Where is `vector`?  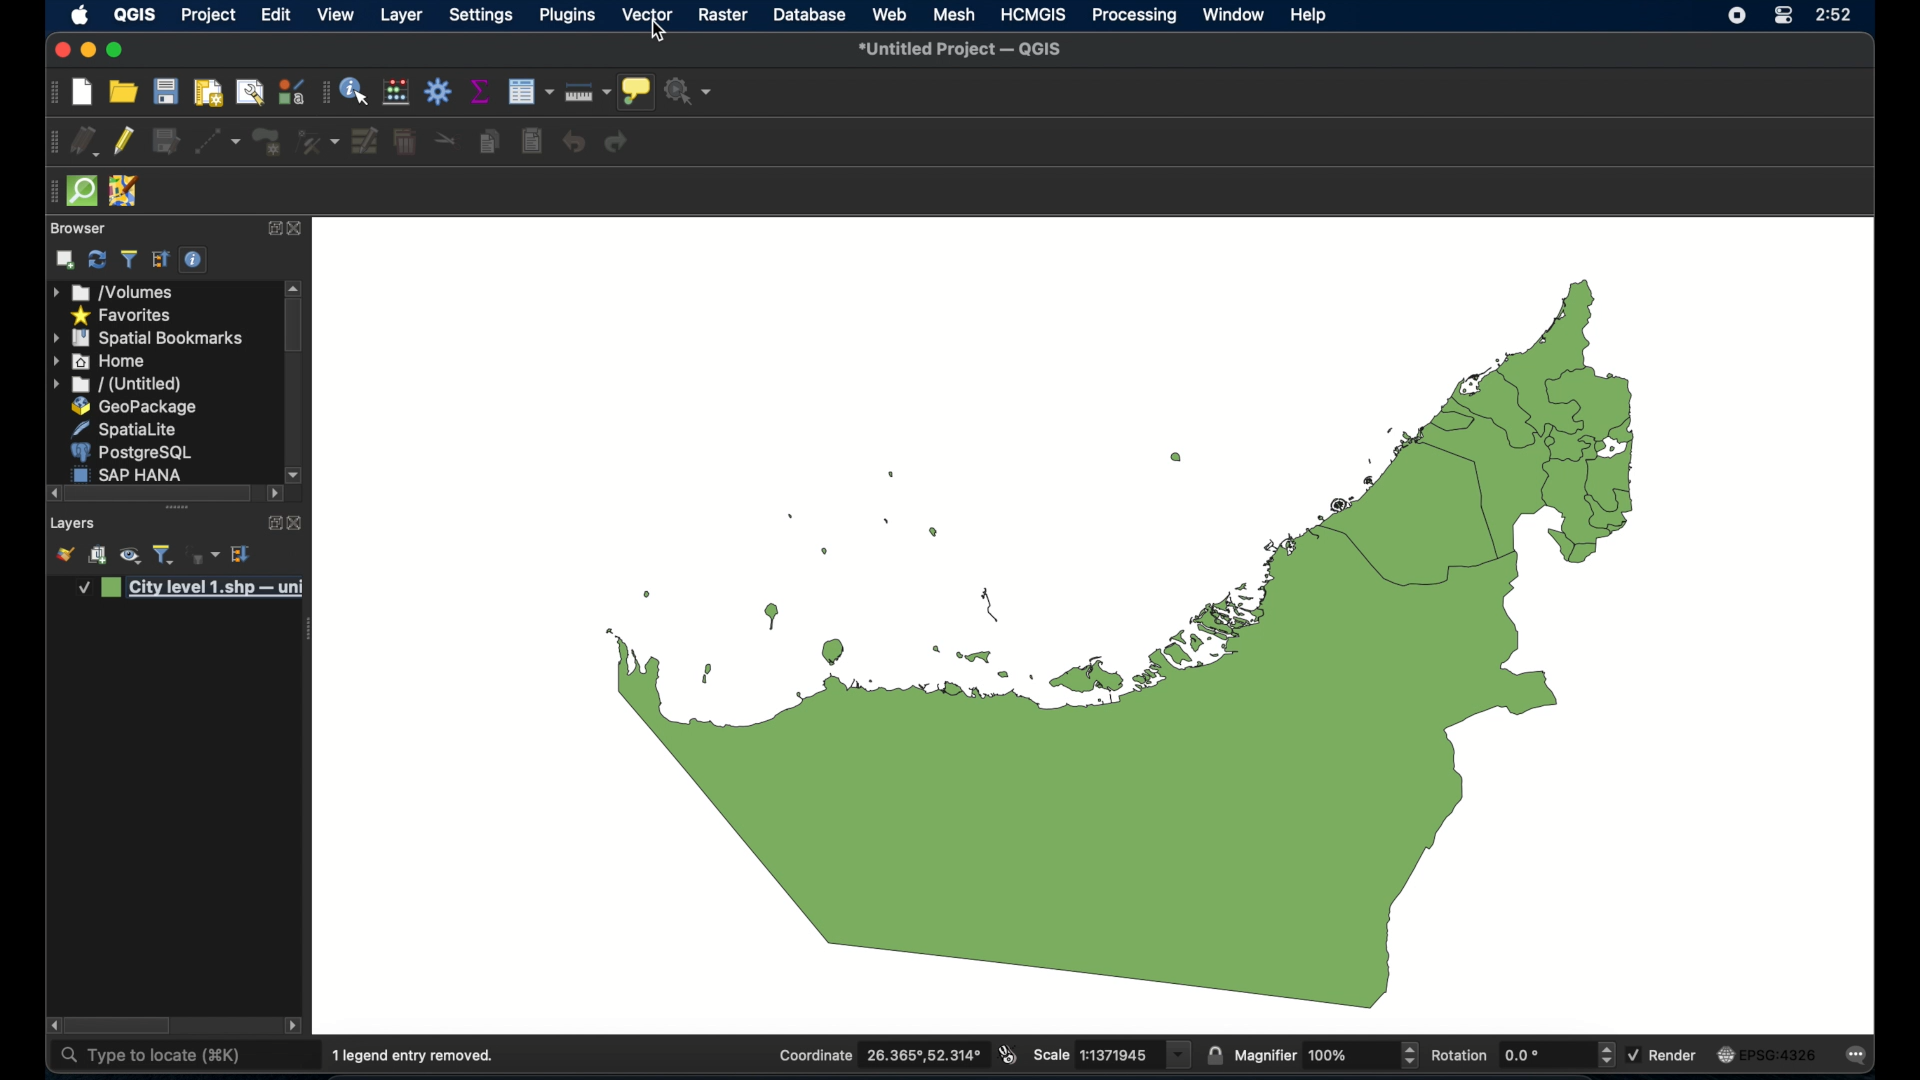 vector is located at coordinates (648, 17).